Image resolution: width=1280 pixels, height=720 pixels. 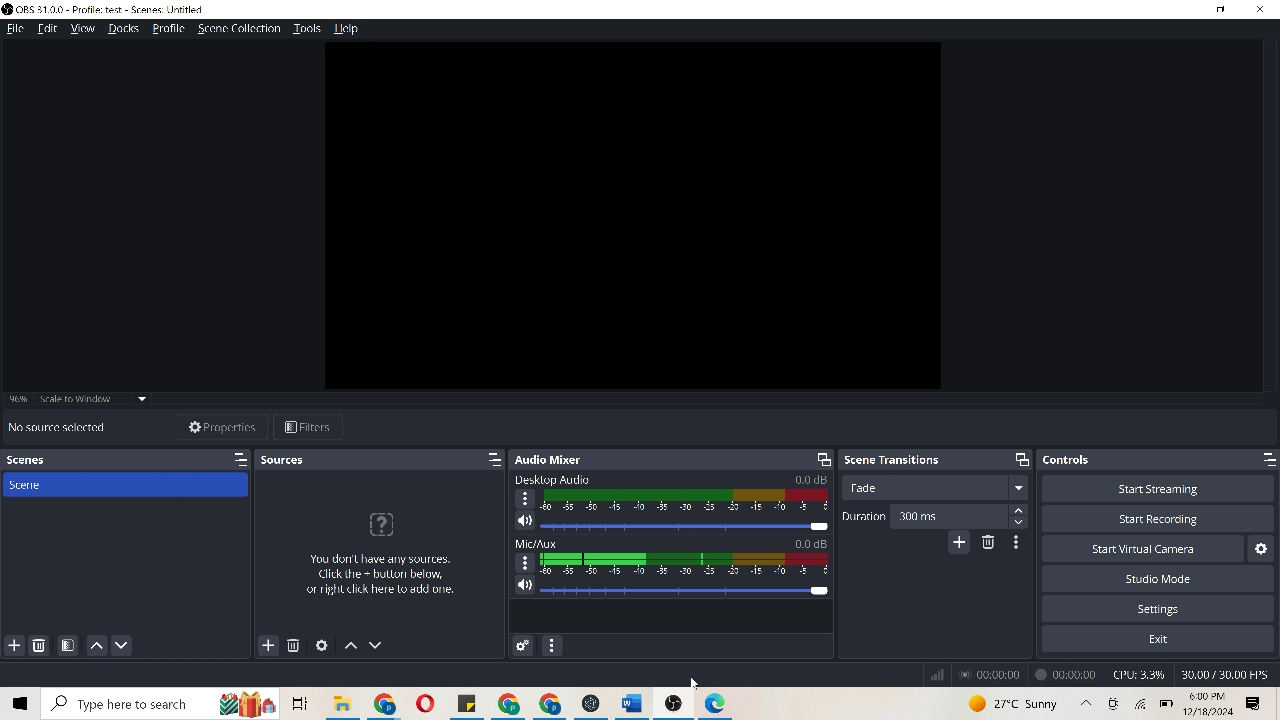 I want to click on battery, so click(x=1167, y=704).